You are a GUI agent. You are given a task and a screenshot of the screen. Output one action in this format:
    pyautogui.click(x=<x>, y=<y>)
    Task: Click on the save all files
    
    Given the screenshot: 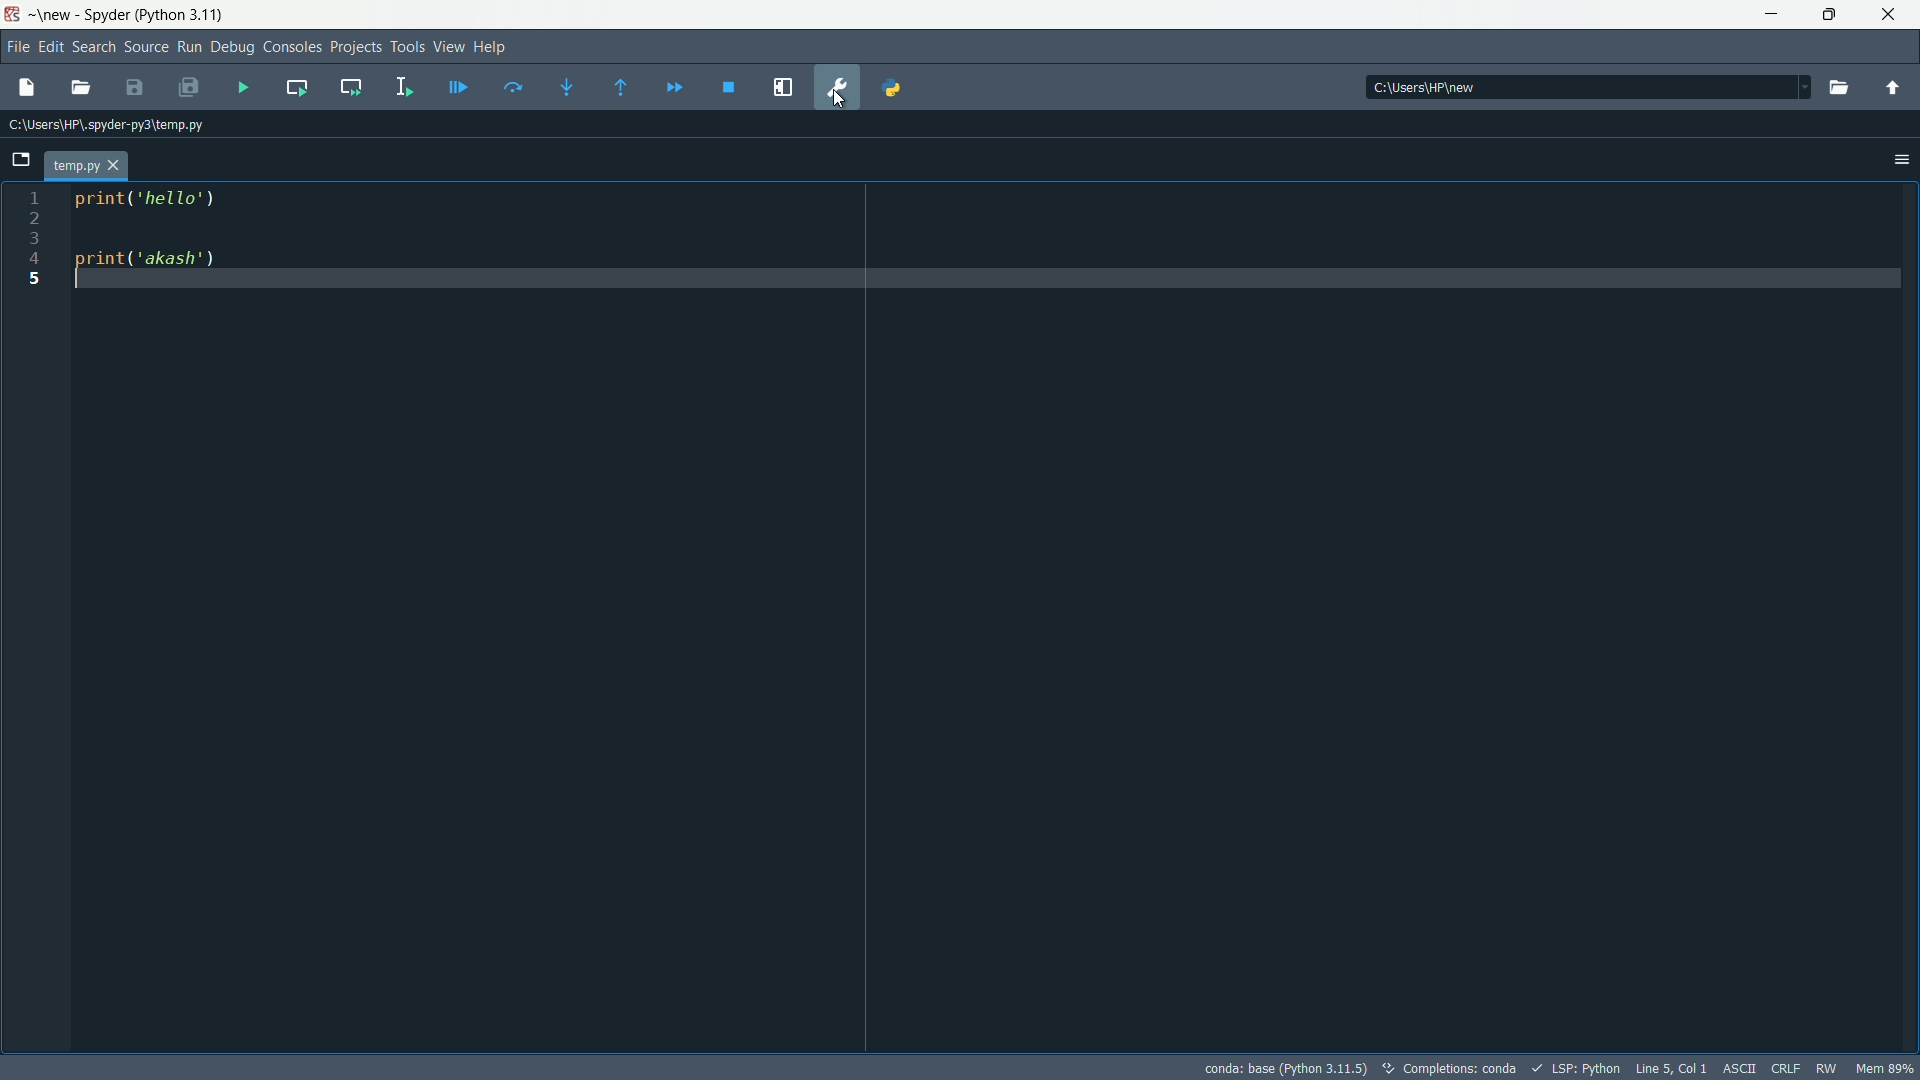 What is the action you would take?
    pyautogui.click(x=189, y=89)
    